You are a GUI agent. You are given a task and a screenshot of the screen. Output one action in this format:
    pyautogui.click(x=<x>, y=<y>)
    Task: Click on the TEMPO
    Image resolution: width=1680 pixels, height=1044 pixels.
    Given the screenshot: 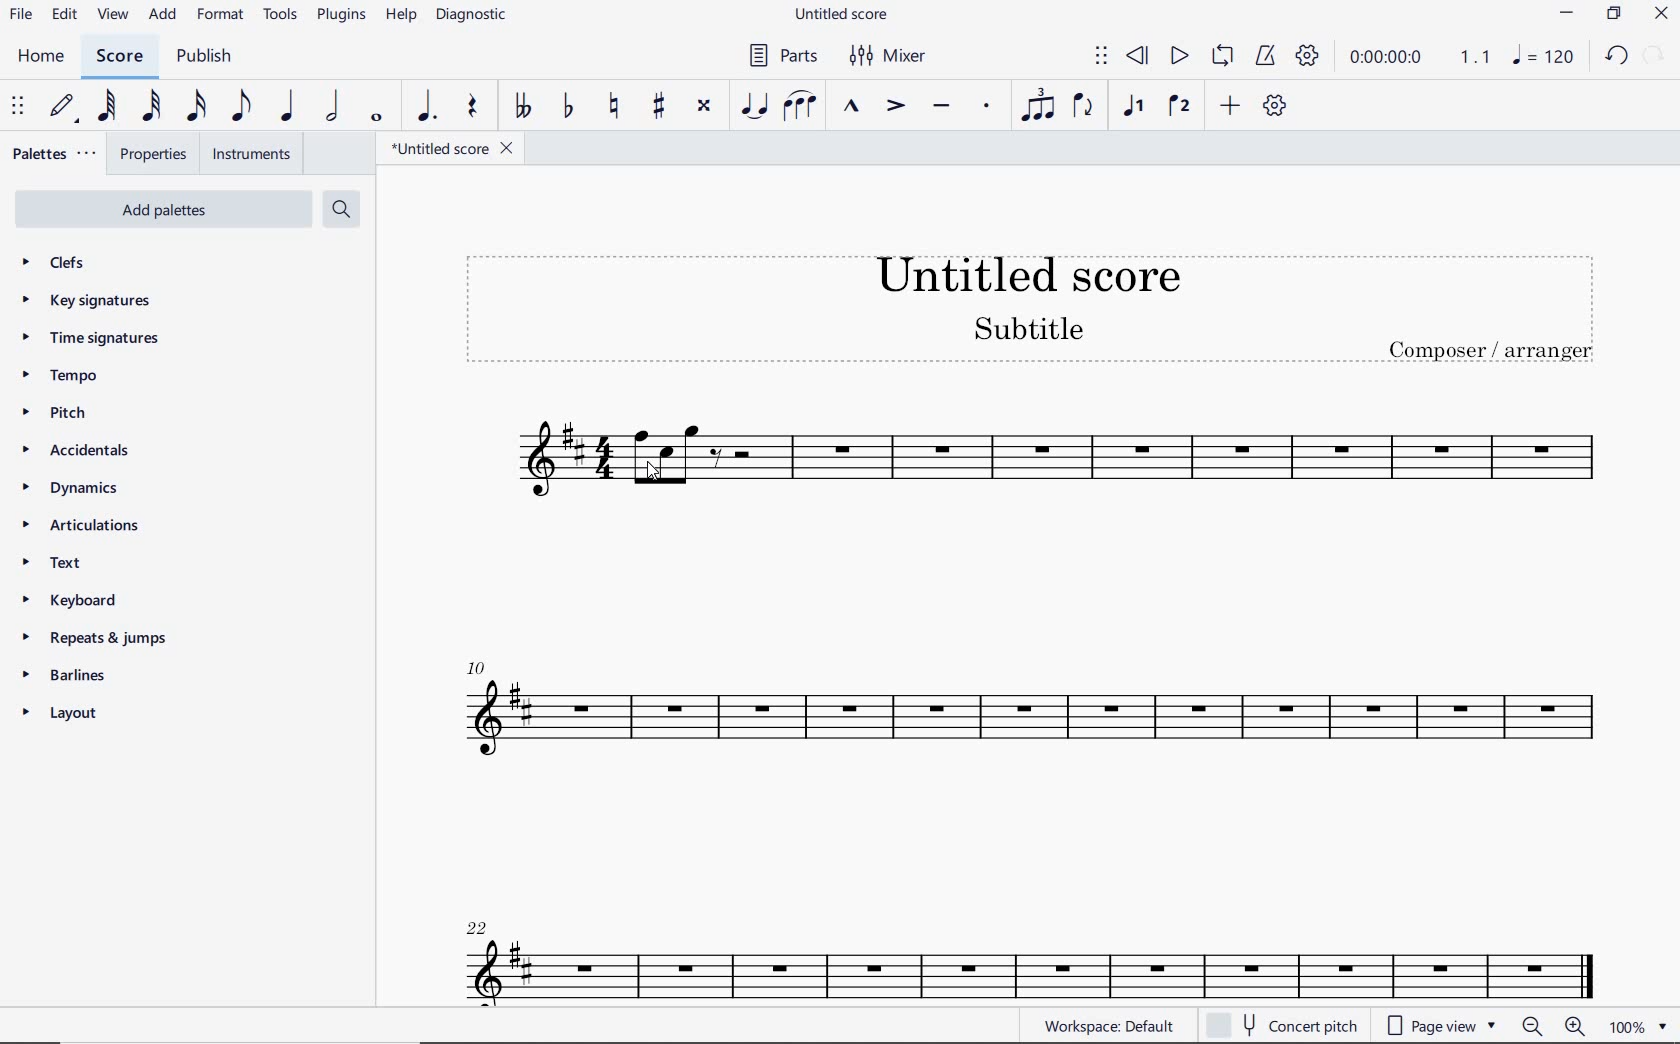 What is the action you would take?
    pyautogui.click(x=93, y=376)
    